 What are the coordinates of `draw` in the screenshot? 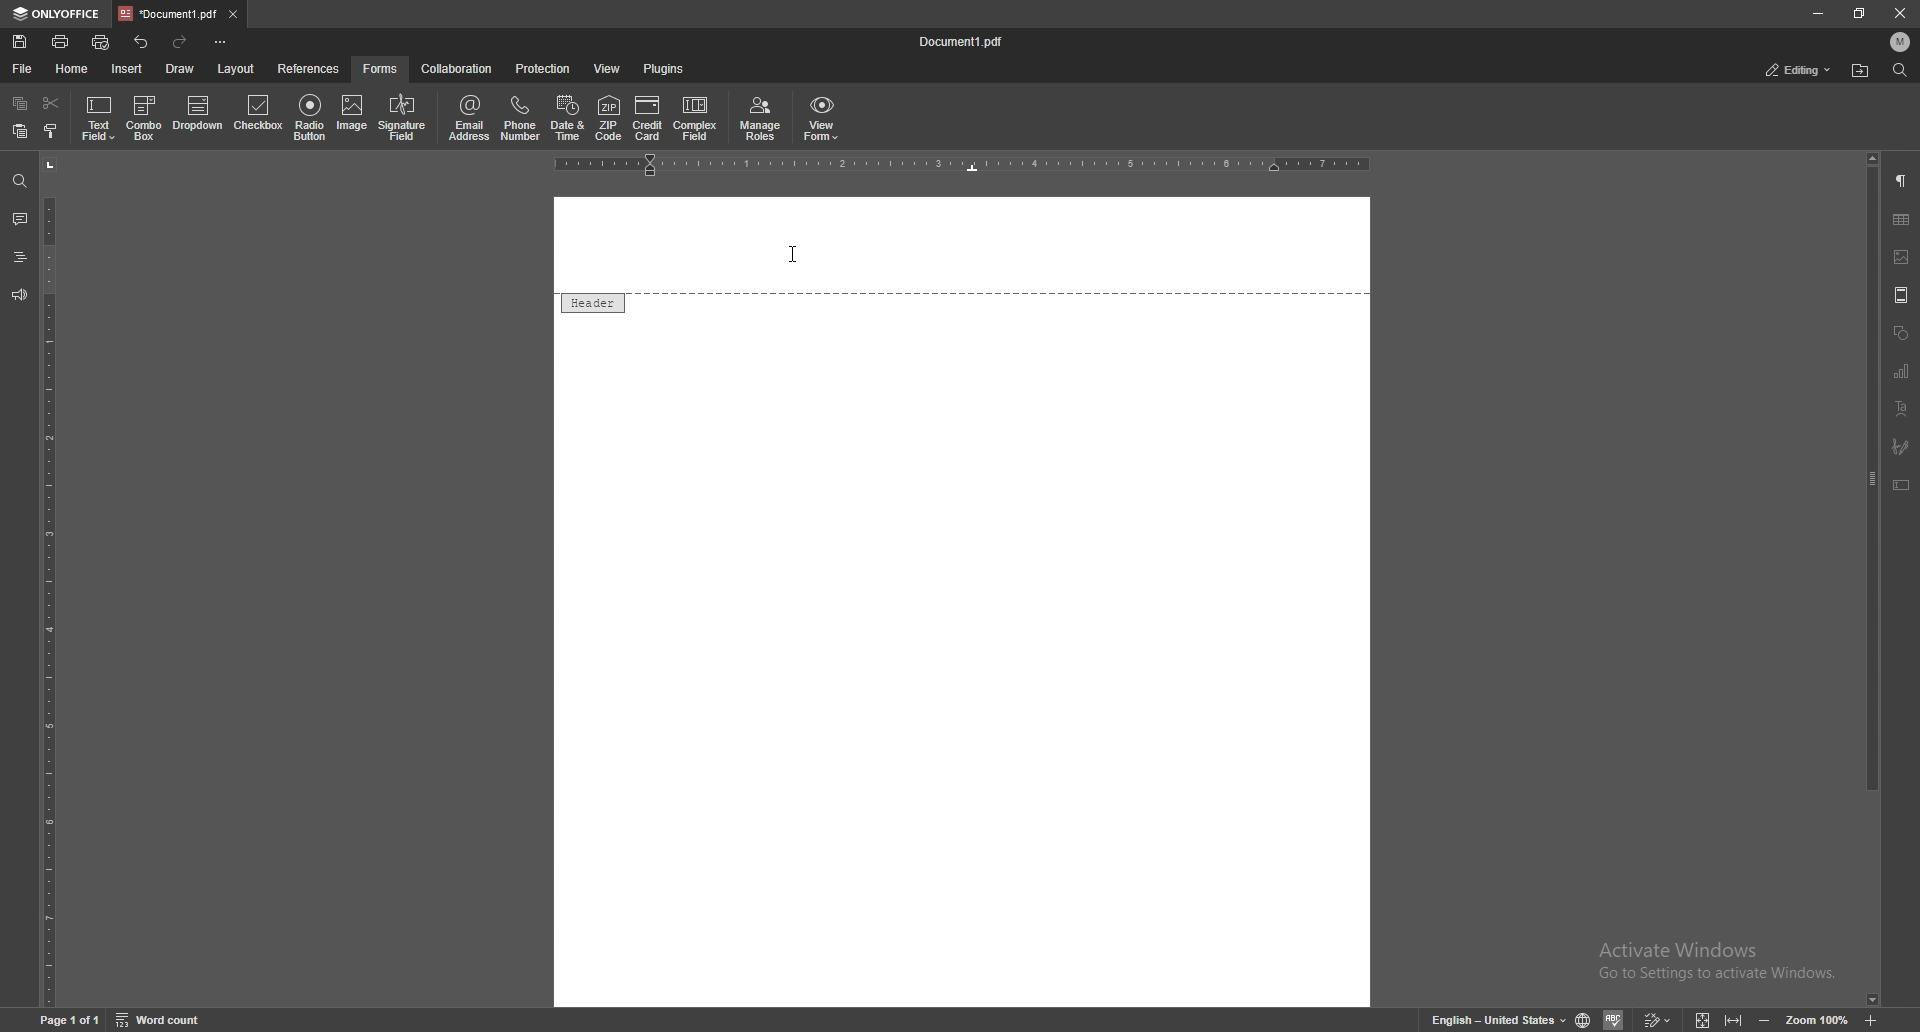 It's located at (179, 68).